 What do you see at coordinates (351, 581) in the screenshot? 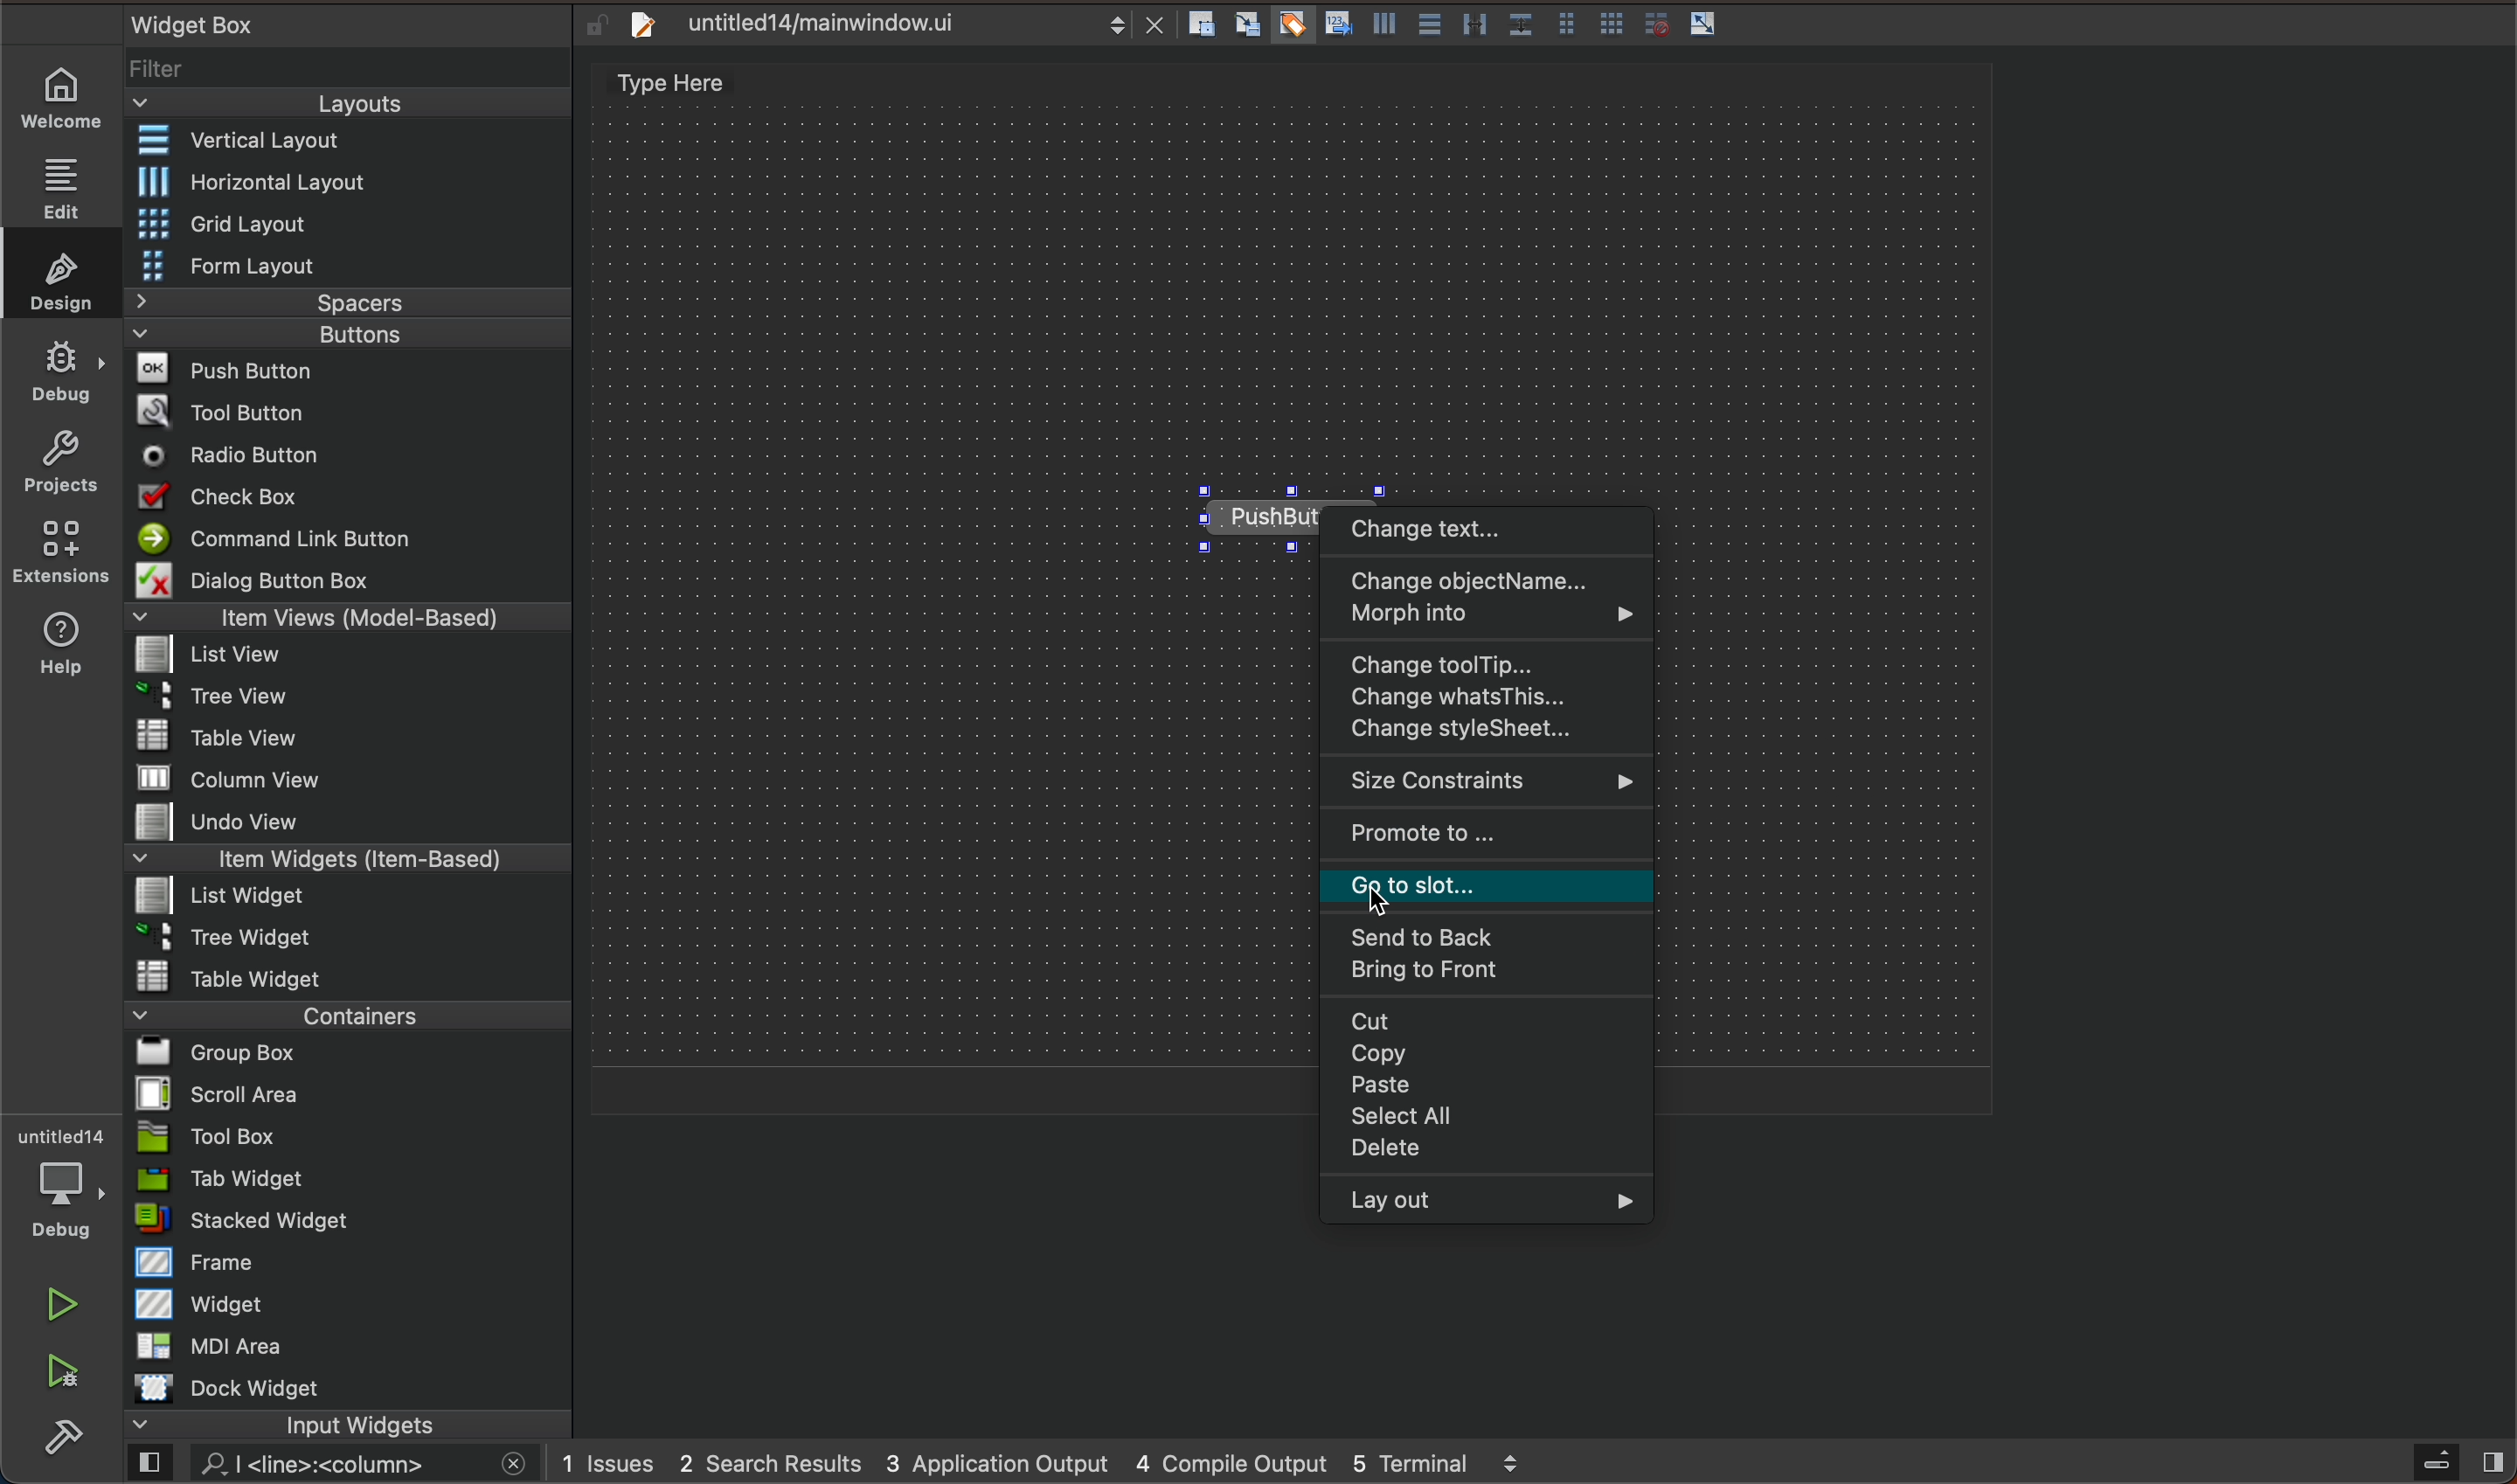
I see `` at bounding box center [351, 581].